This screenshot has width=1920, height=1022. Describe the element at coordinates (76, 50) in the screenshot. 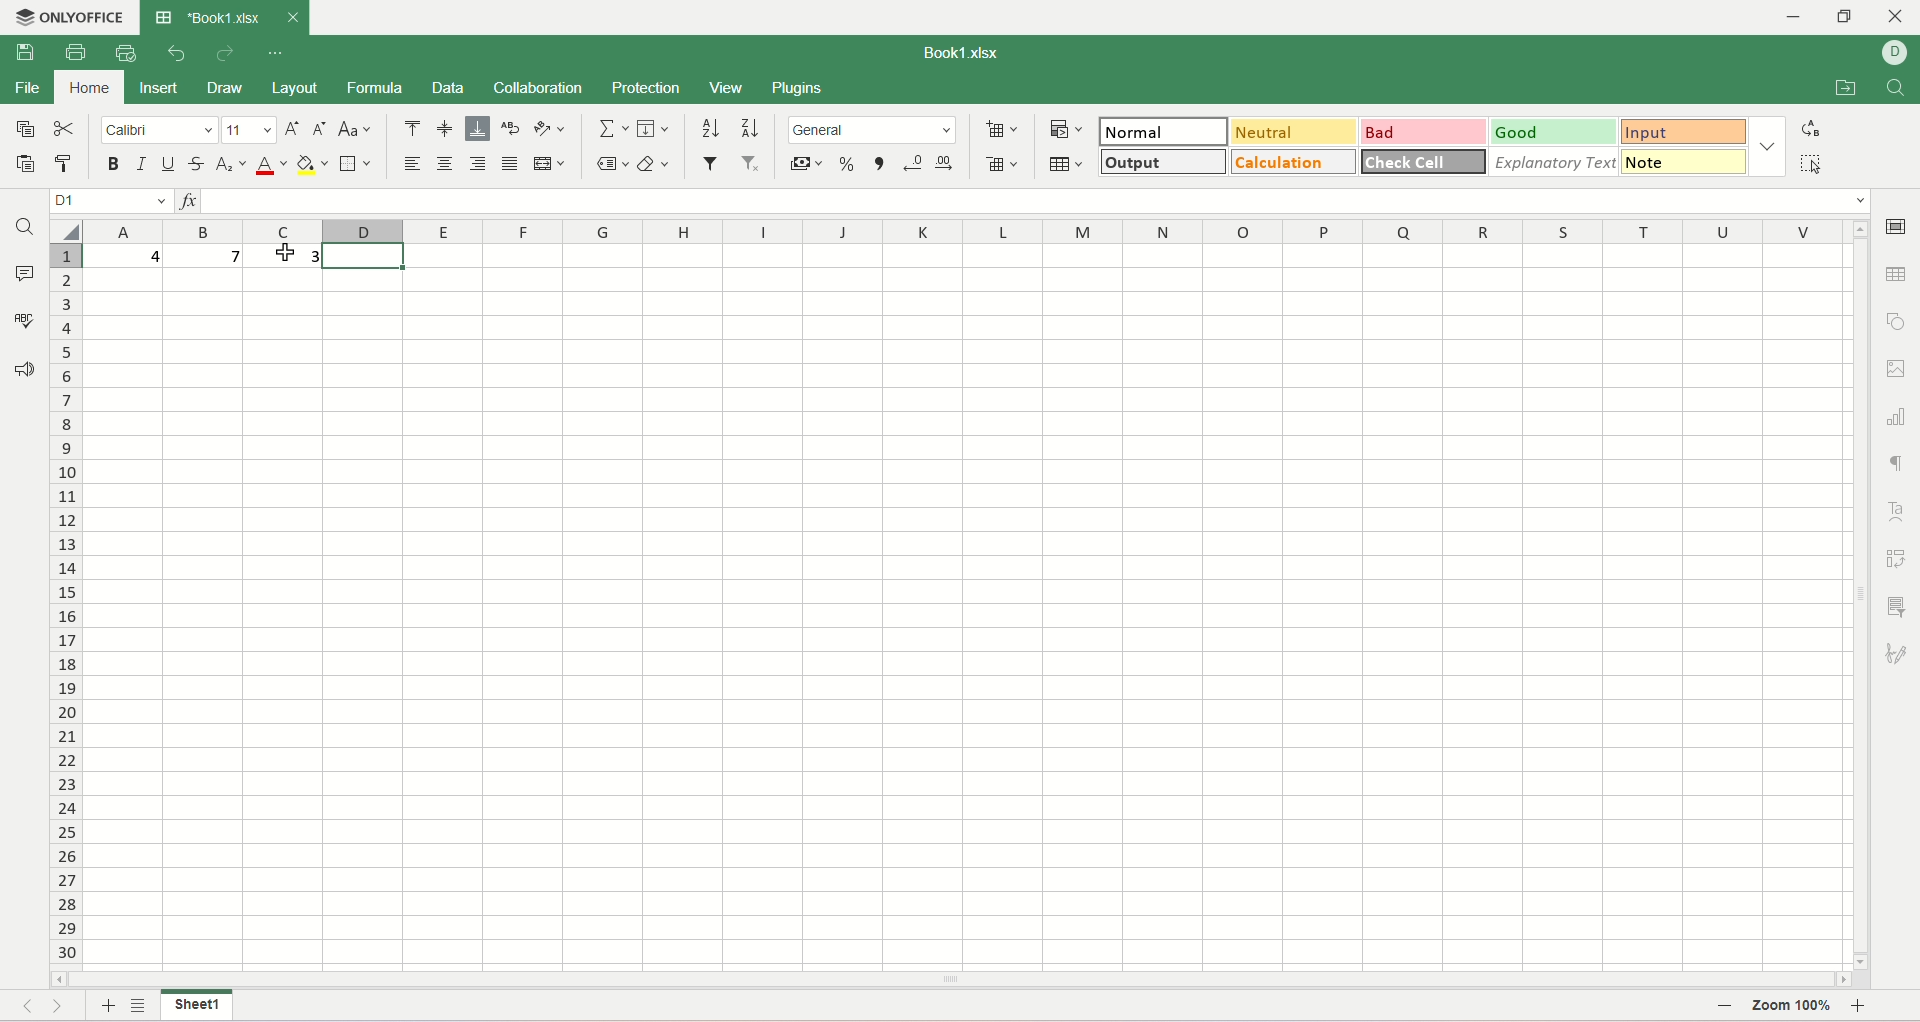

I see `print` at that location.